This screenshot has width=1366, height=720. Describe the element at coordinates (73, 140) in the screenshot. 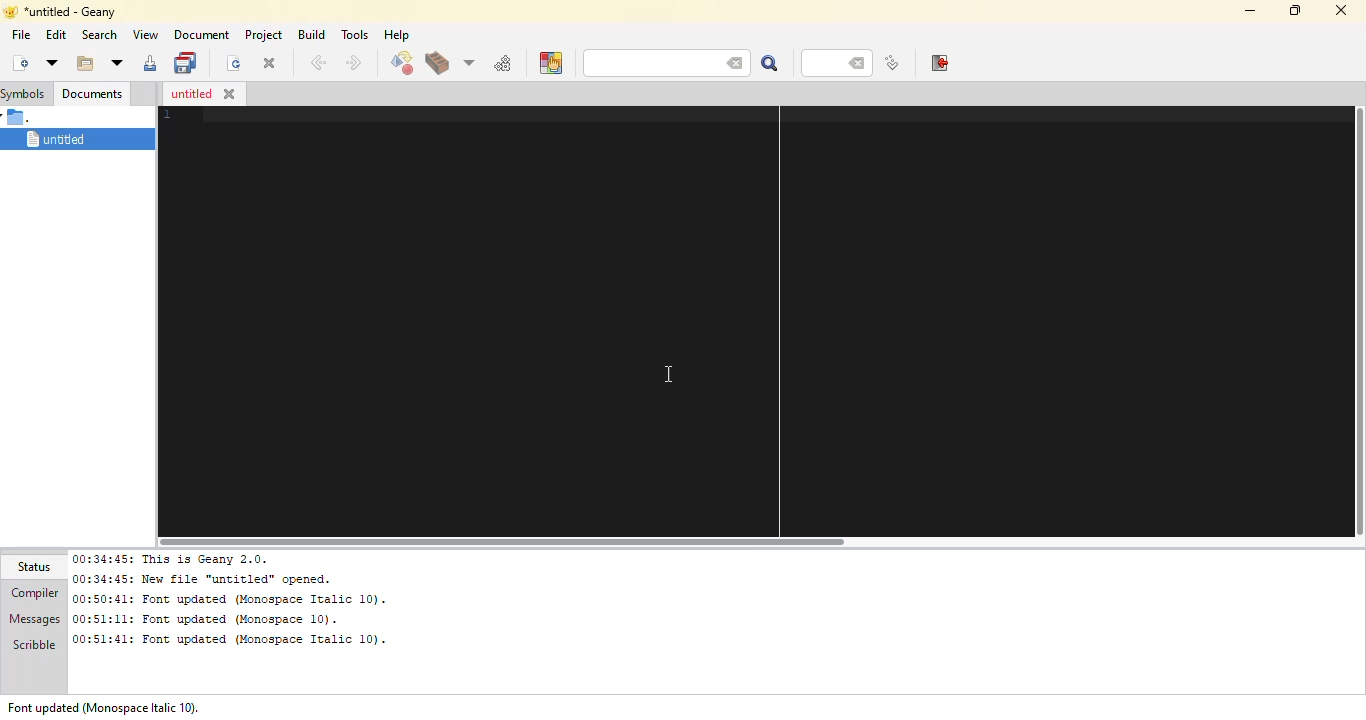

I see `untitled` at that location.